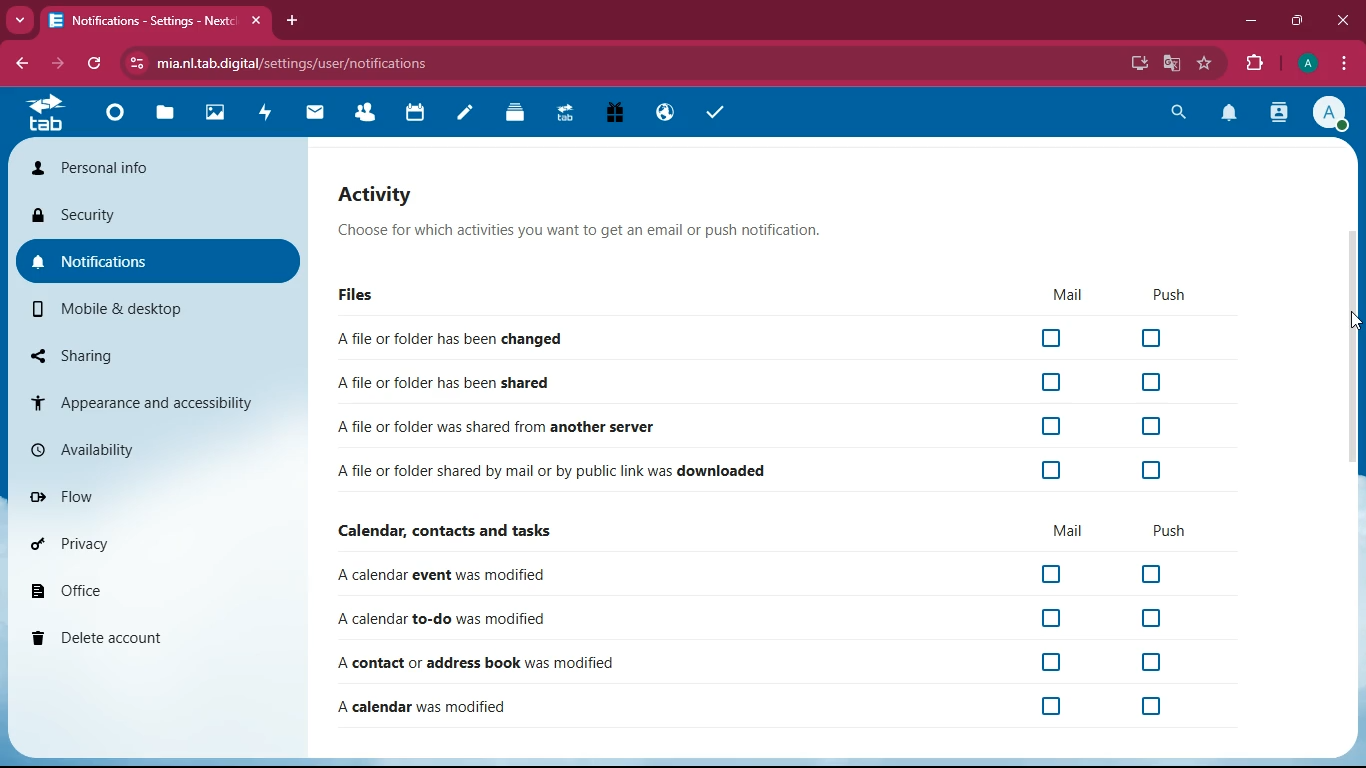  Describe the element at coordinates (295, 22) in the screenshot. I see `add tab` at that location.